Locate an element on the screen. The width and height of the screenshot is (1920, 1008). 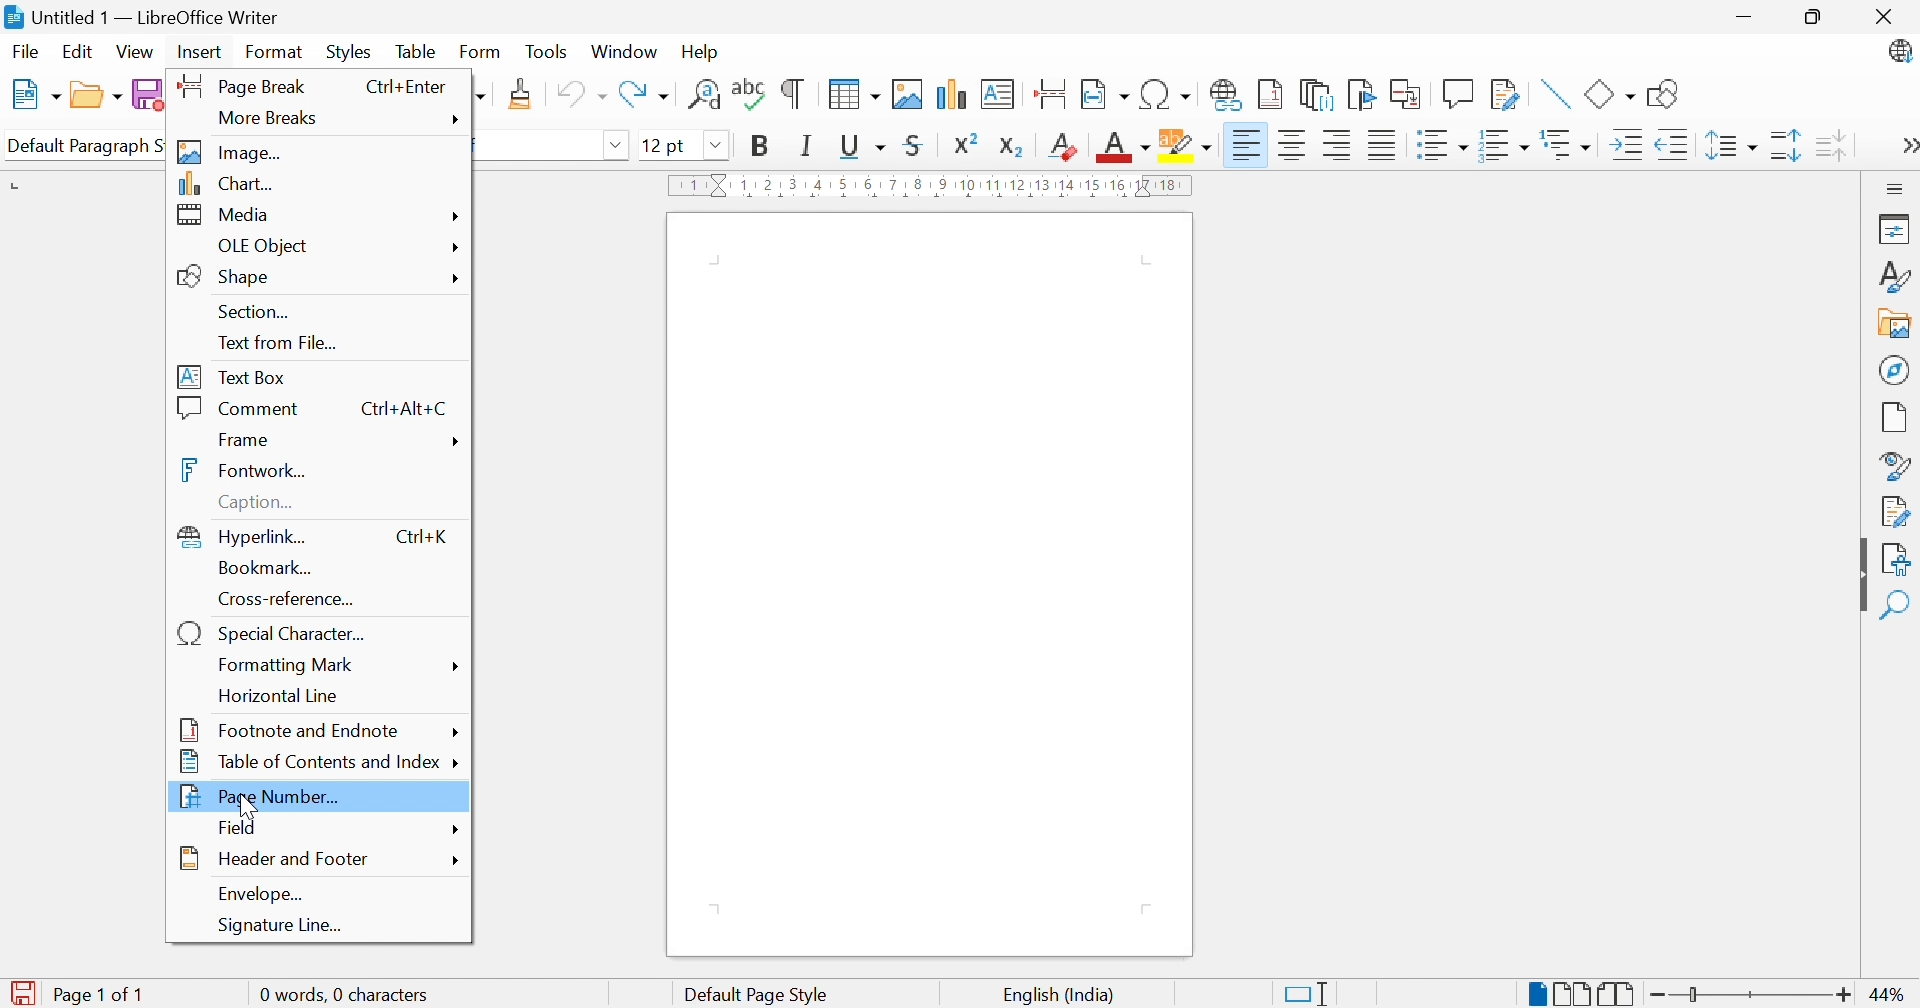
Toggle unordered list is located at coordinates (1440, 145).